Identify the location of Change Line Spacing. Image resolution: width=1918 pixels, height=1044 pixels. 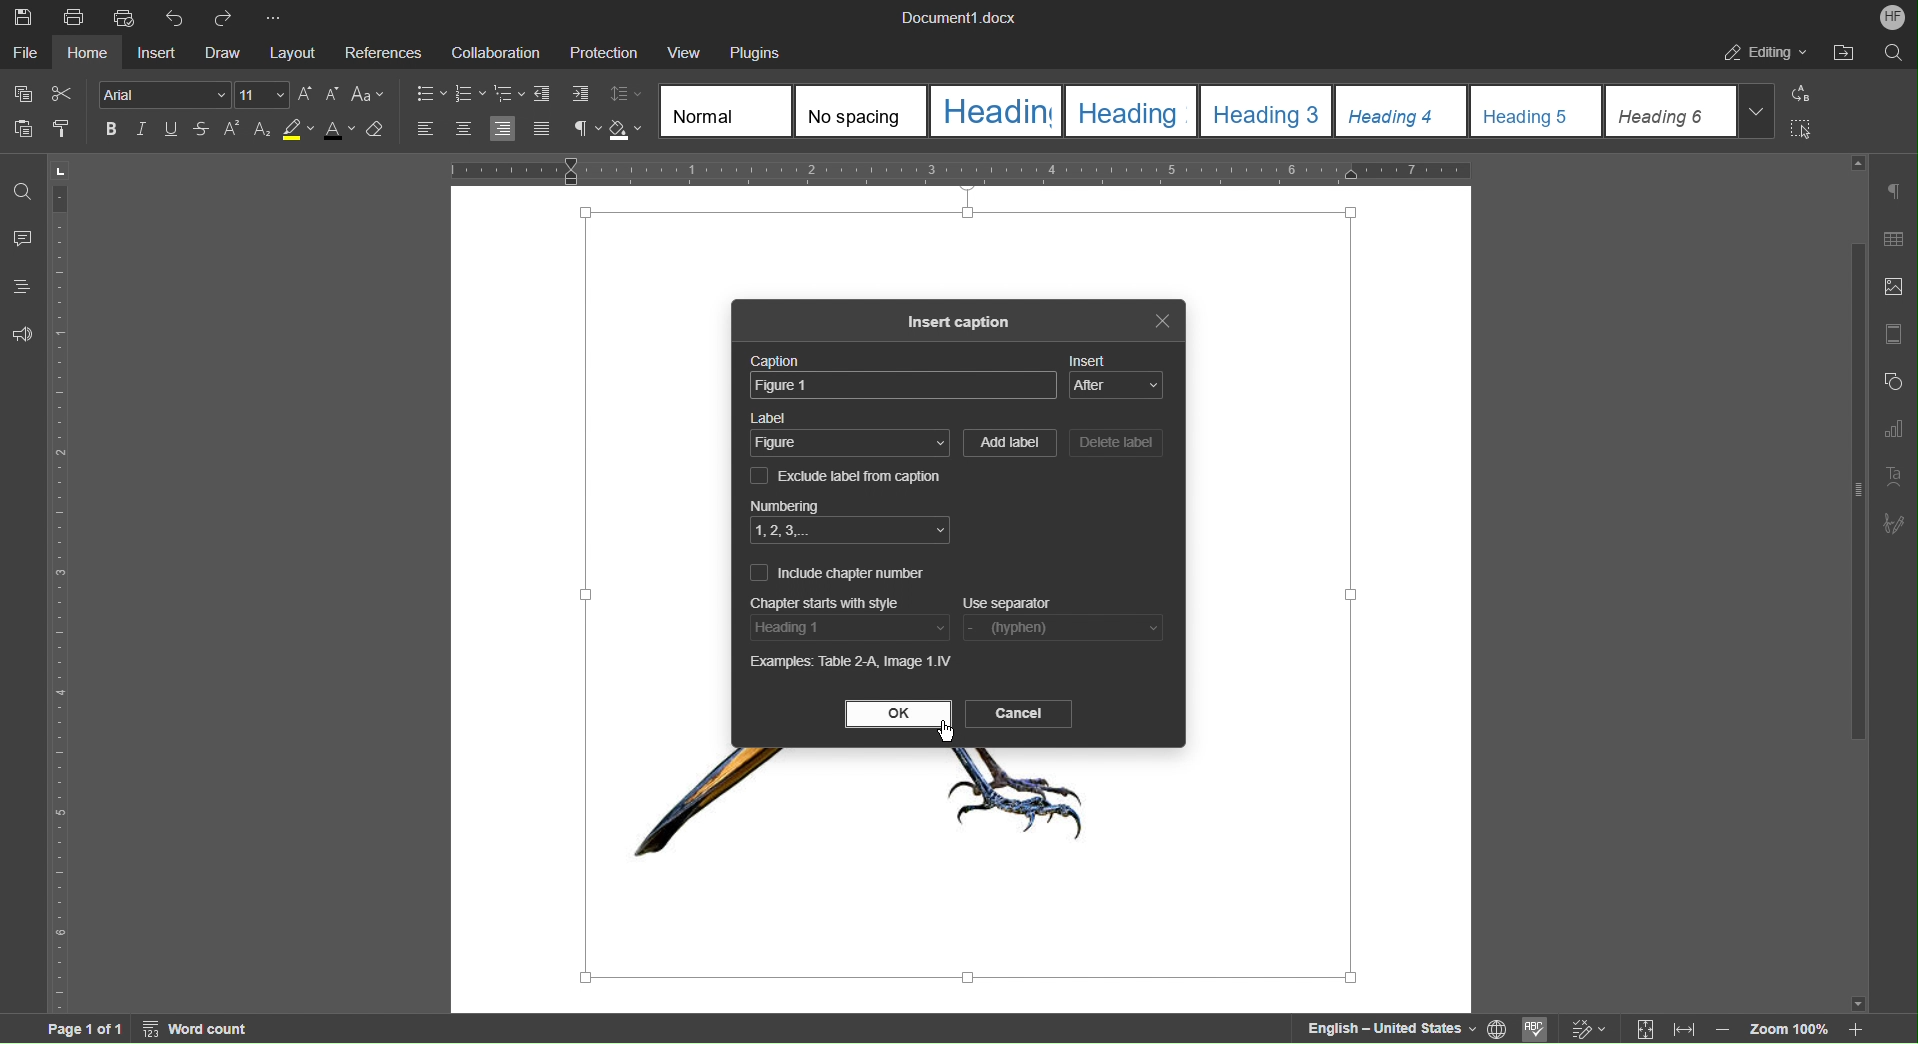
(626, 94).